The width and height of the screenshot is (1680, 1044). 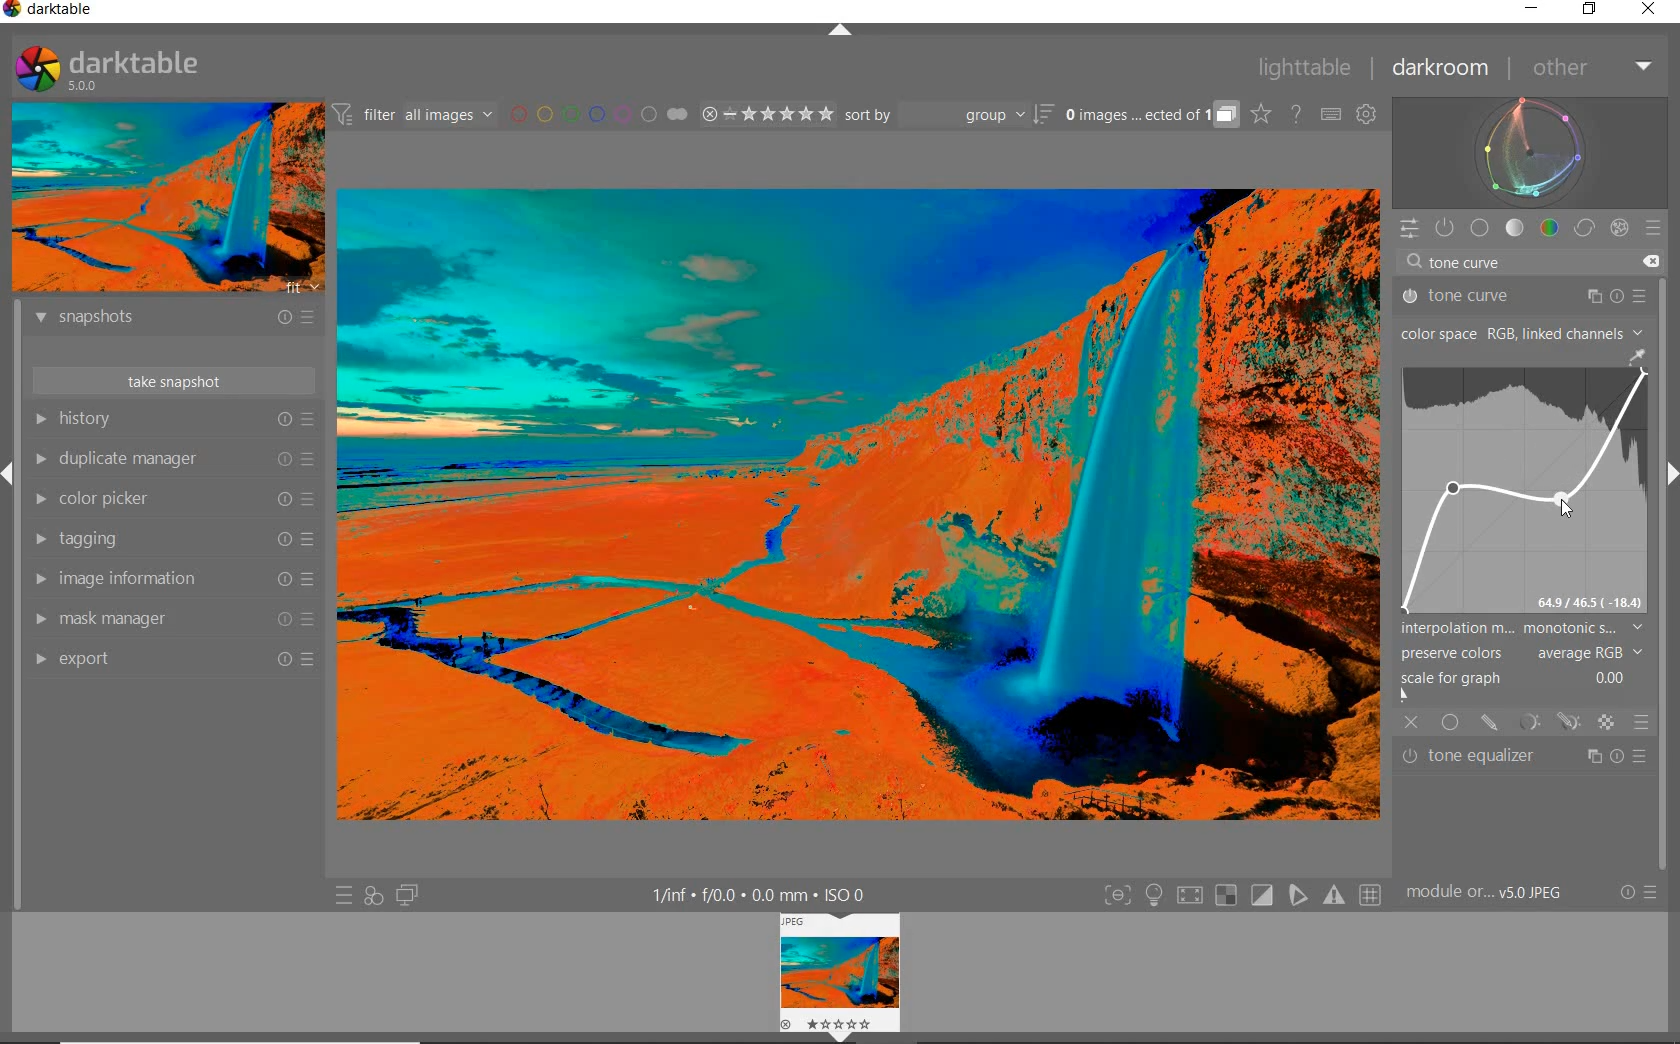 What do you see at coordinates (1411, 723) in the screenshot?
I see `OFF` at bounding box center [1411, 723].